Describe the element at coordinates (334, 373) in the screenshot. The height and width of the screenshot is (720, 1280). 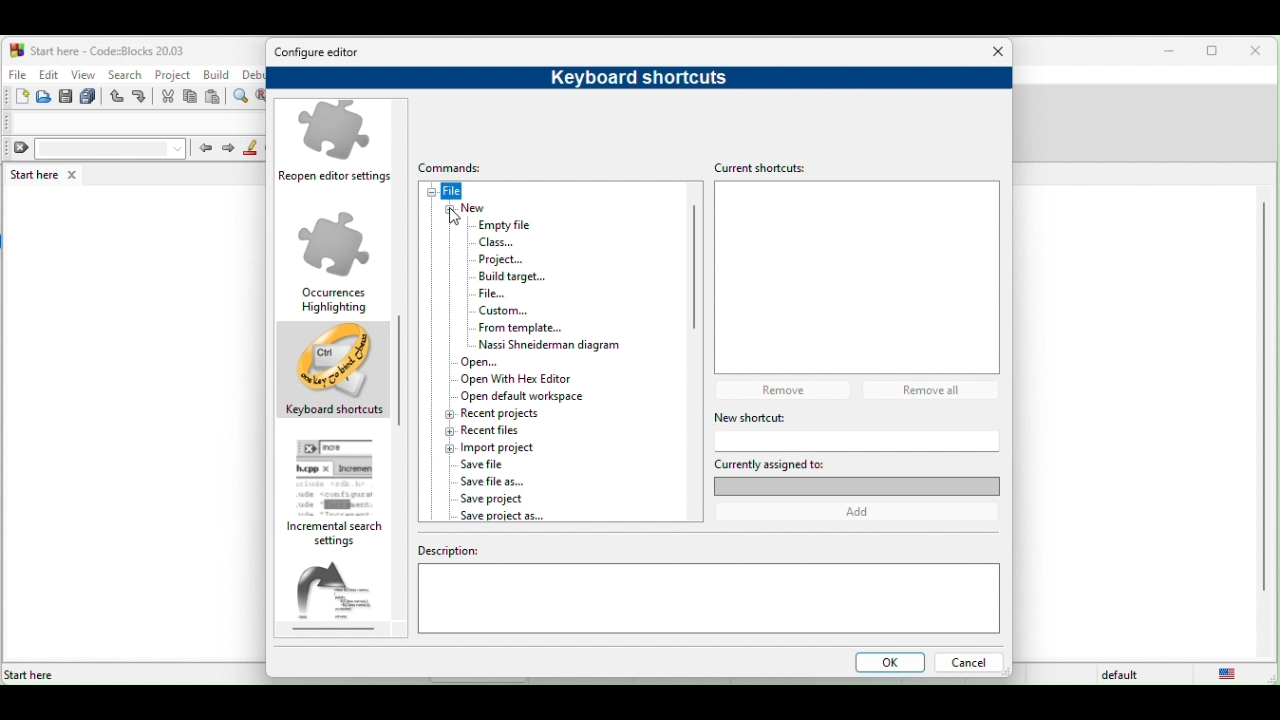
I see `keyboard shortcuts` at that location.